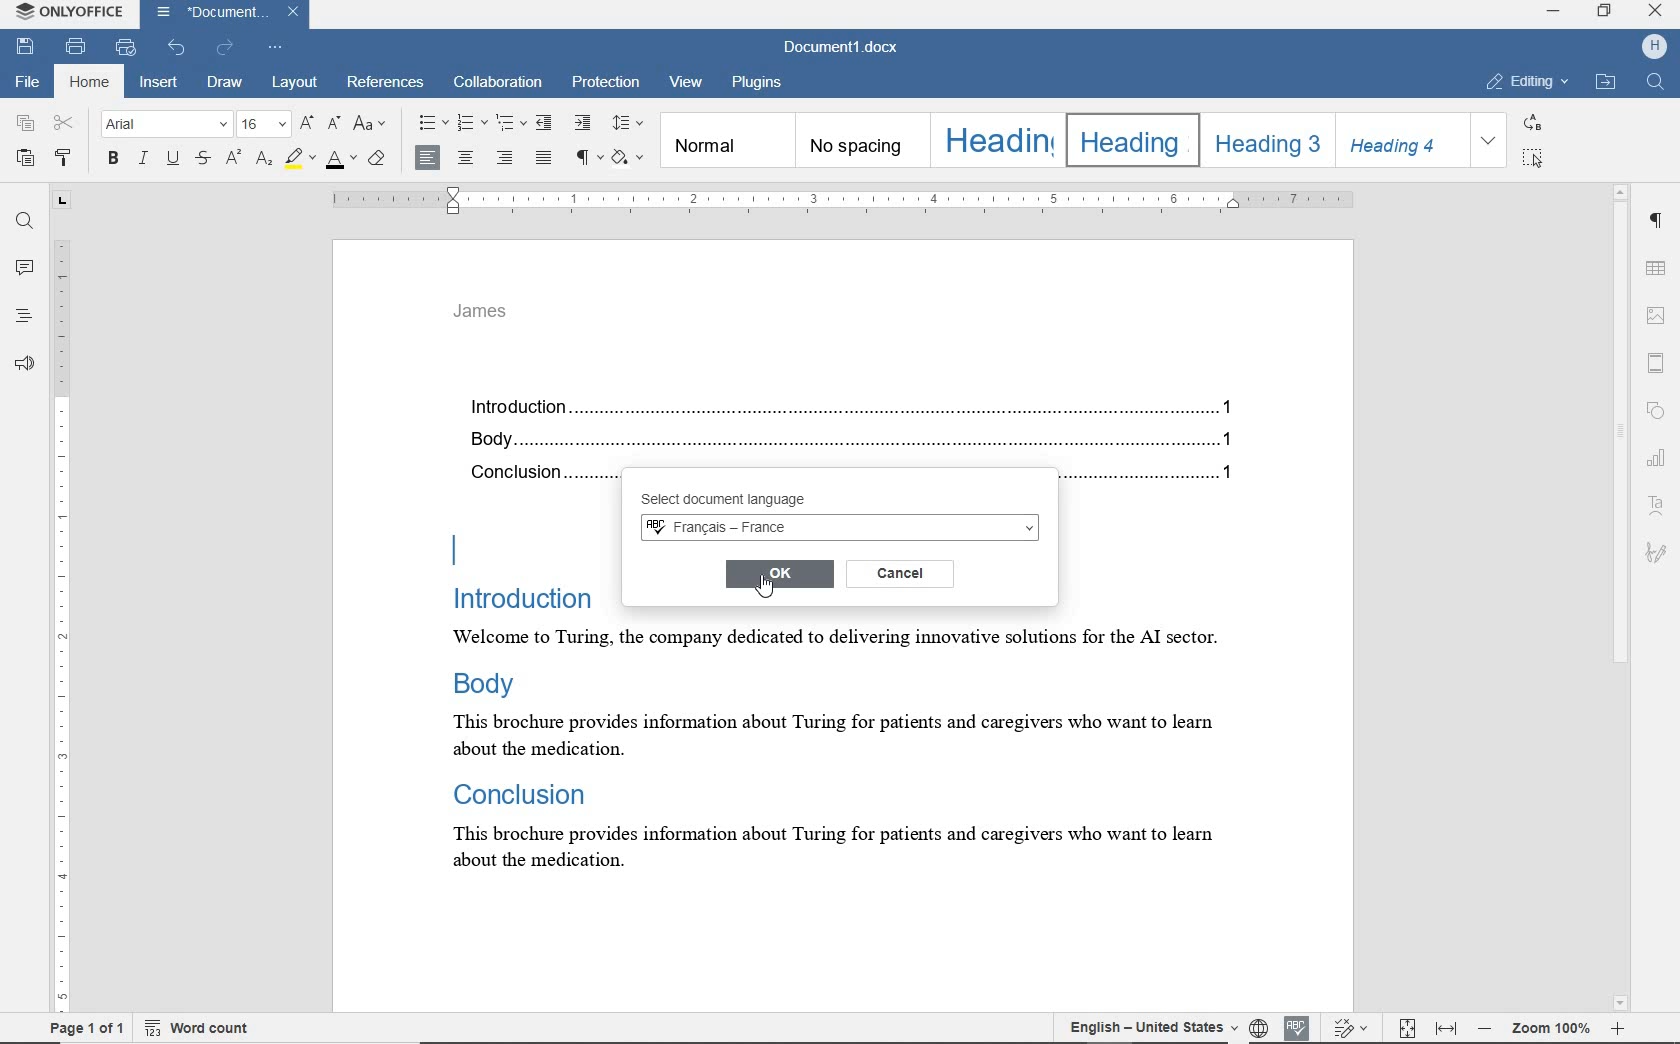  I want to click on collaboration, so click(499, 84).